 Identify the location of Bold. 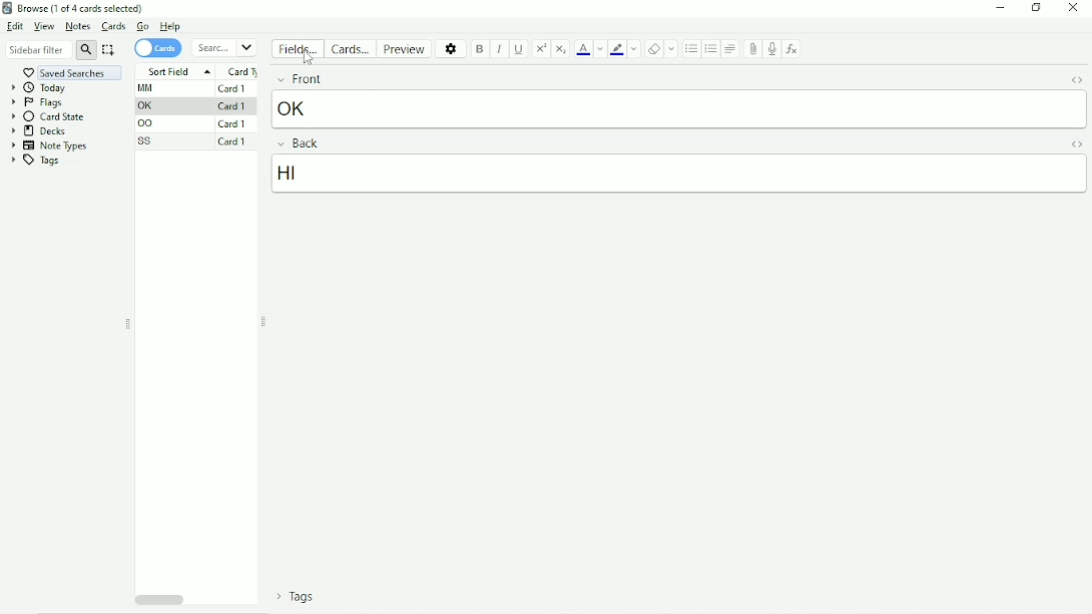
(481, 49).